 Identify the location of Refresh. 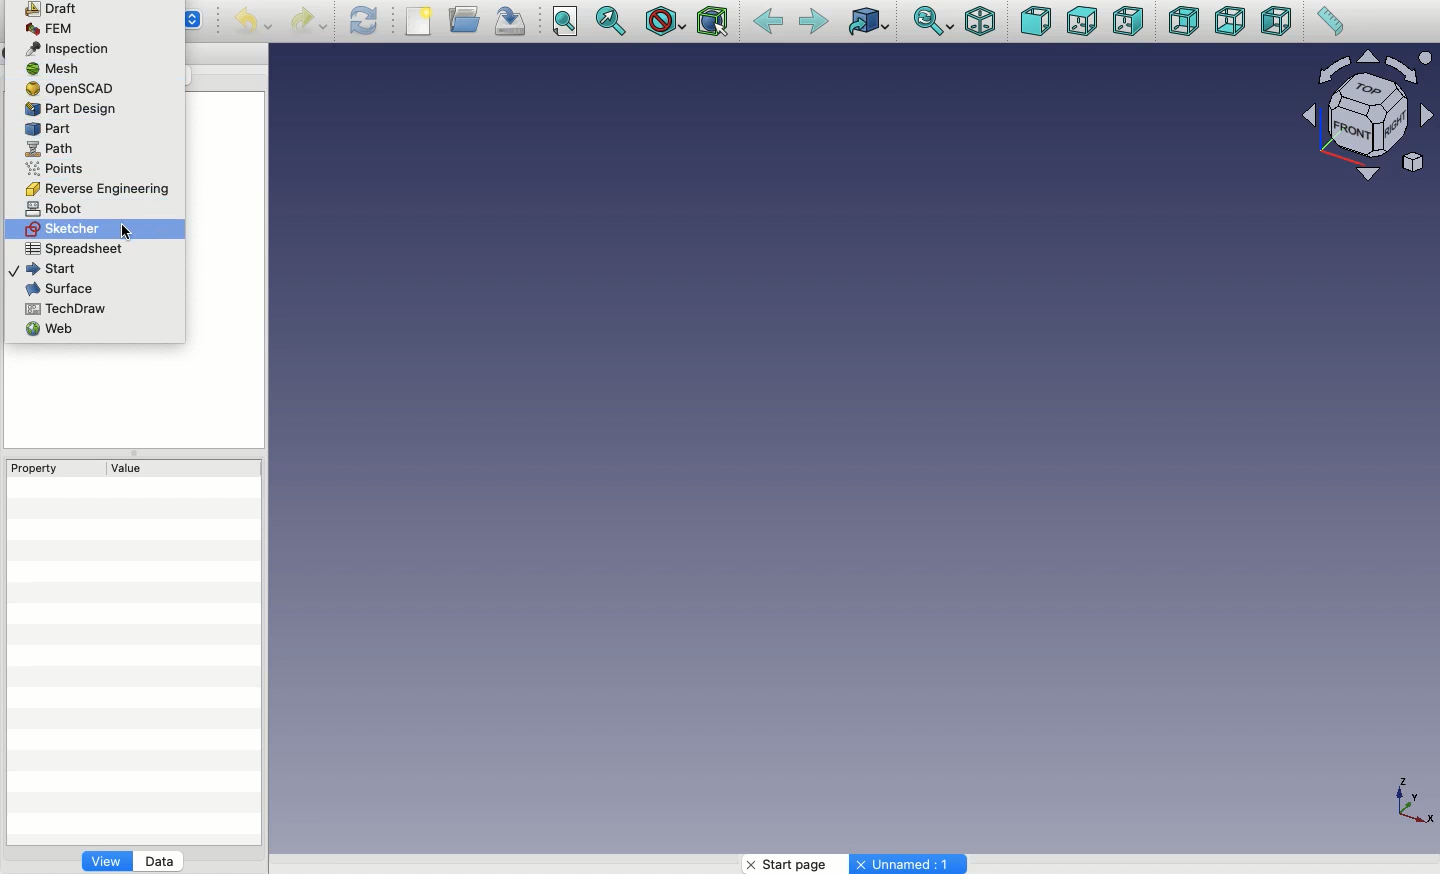
(363, 21).